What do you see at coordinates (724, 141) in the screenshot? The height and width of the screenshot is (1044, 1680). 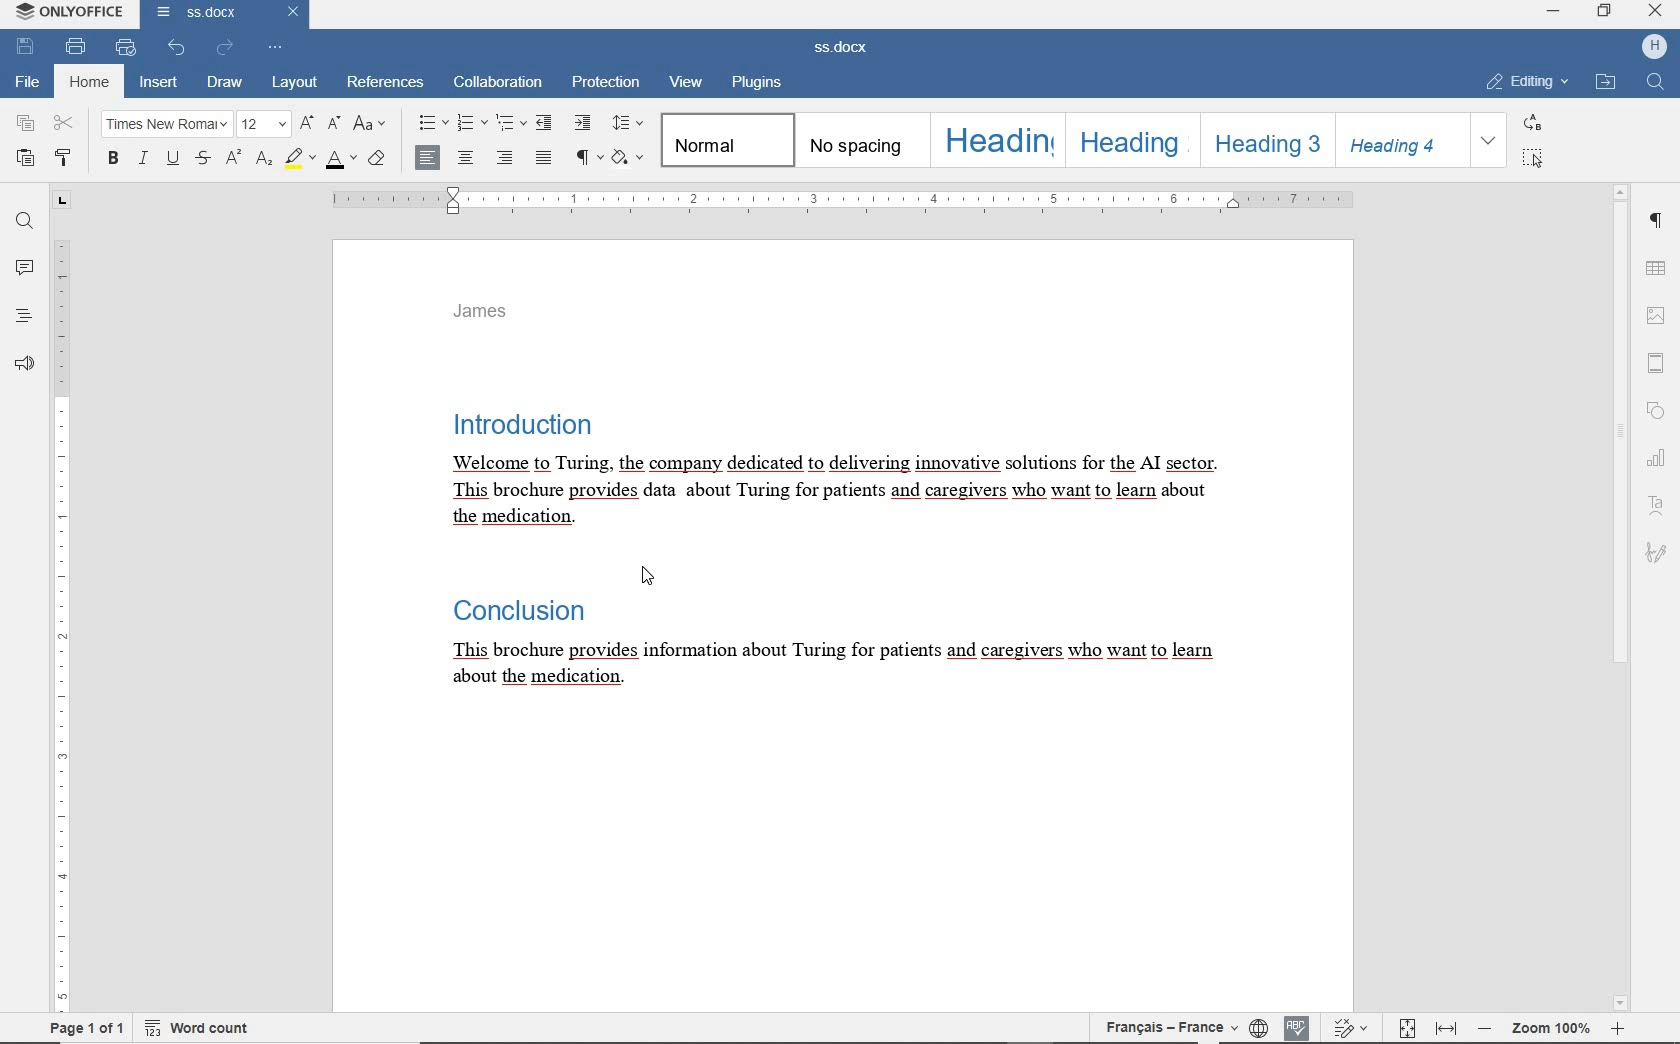 I see `NORMAL` at bounding box center [724, 141].